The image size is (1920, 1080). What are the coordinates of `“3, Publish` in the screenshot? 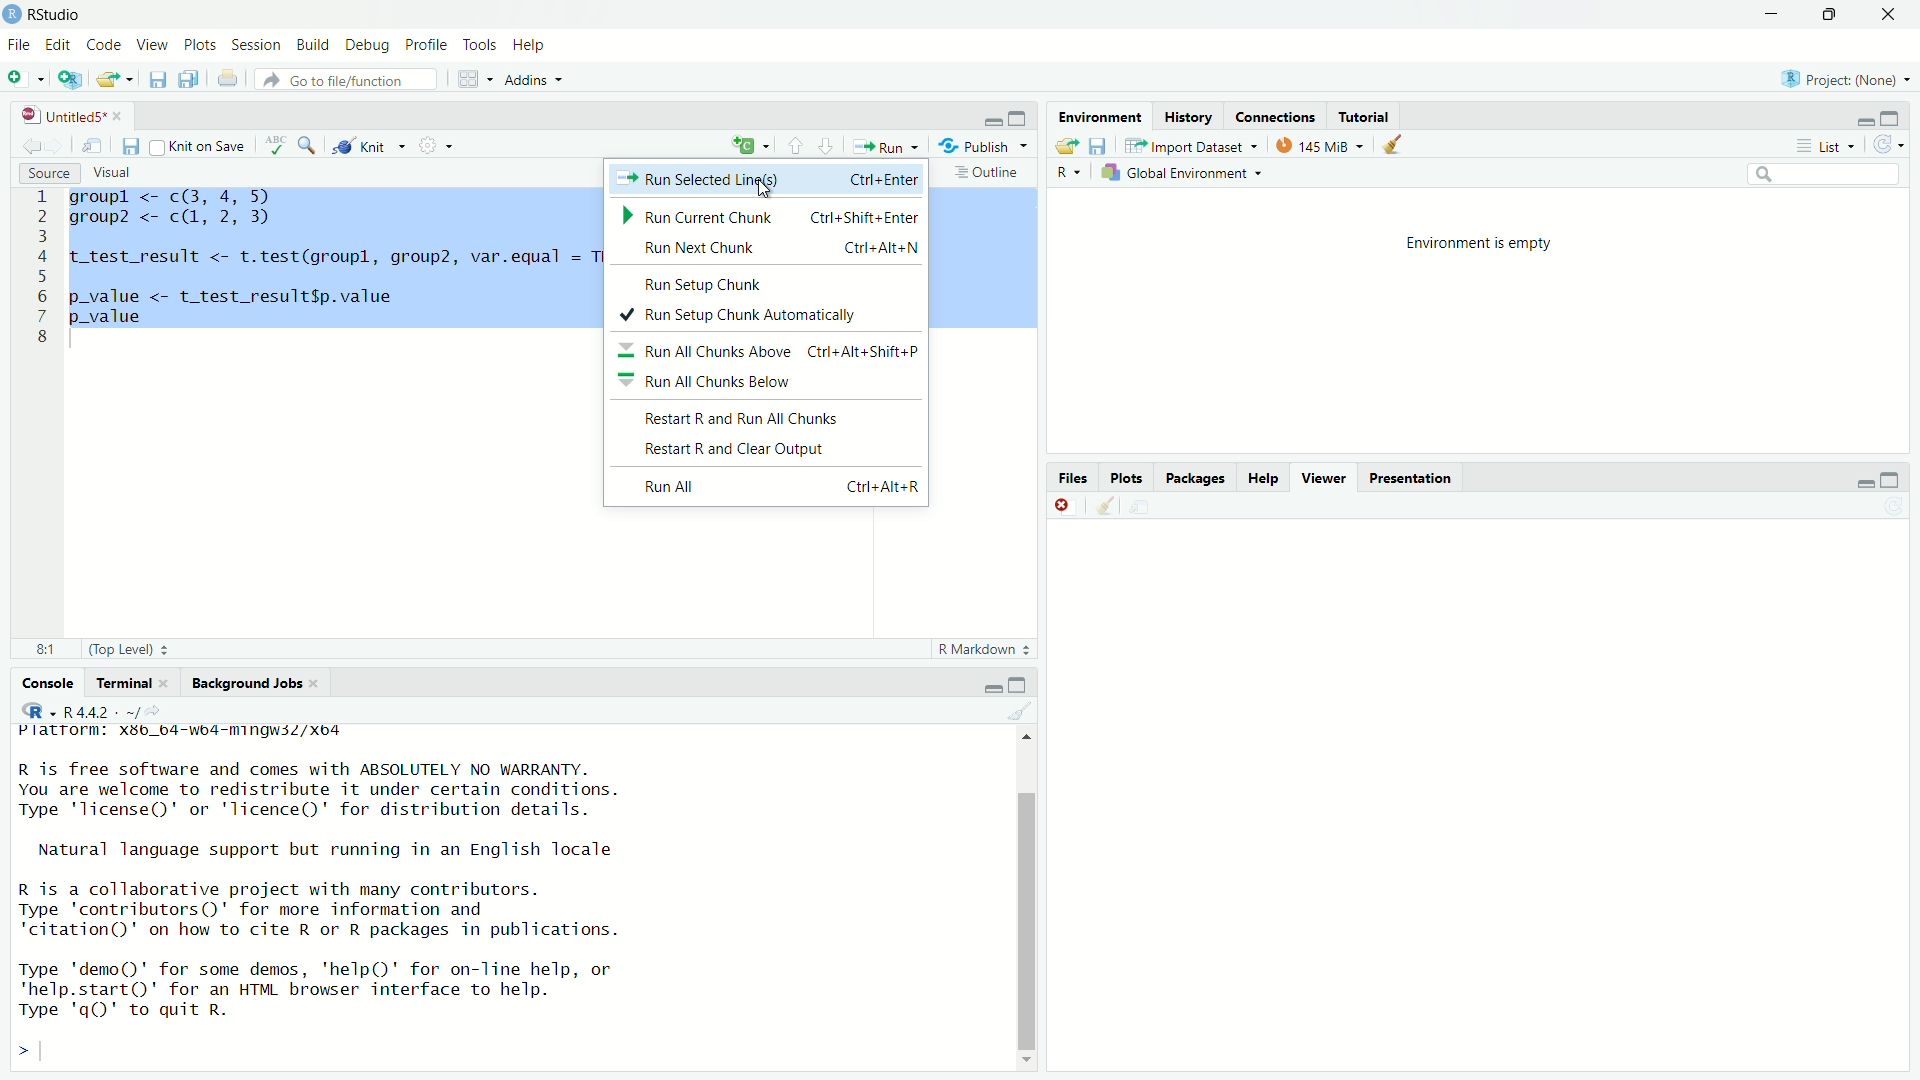 It's located at (975, 143).